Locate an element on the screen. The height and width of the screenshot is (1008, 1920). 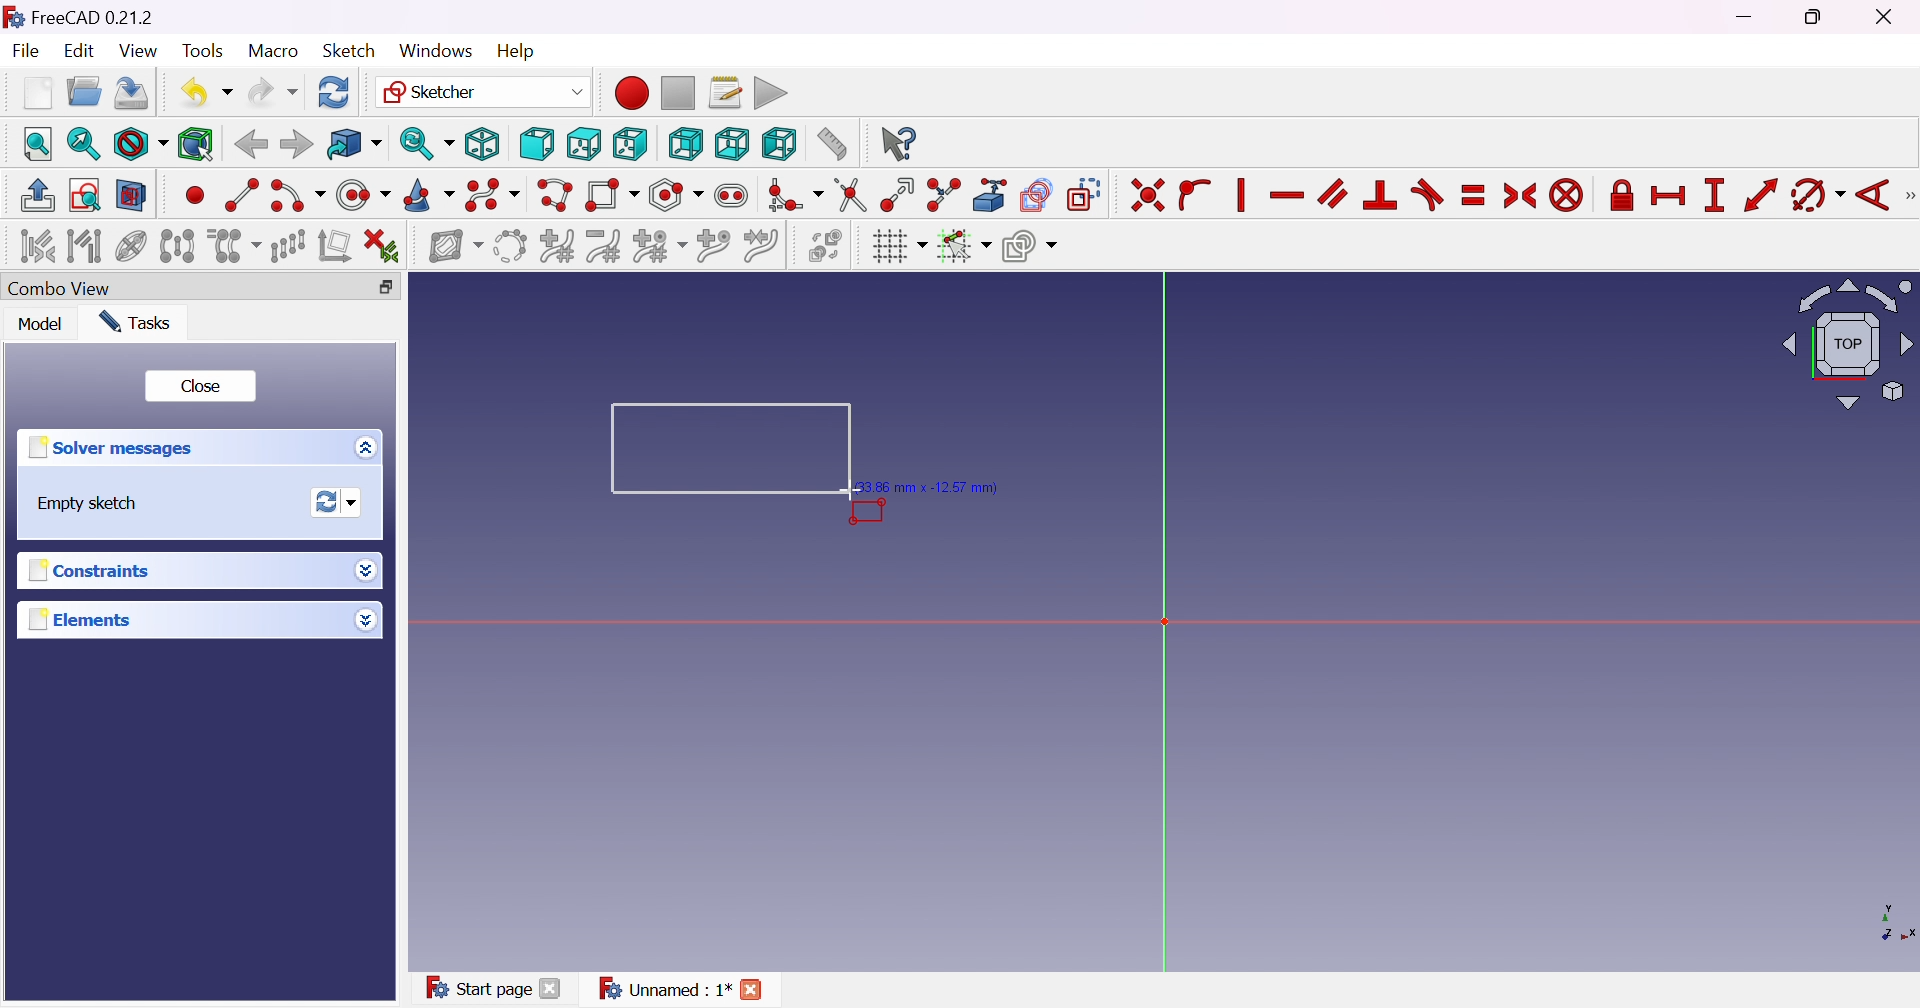
Leave sketch is located at coordinates (40, 196).